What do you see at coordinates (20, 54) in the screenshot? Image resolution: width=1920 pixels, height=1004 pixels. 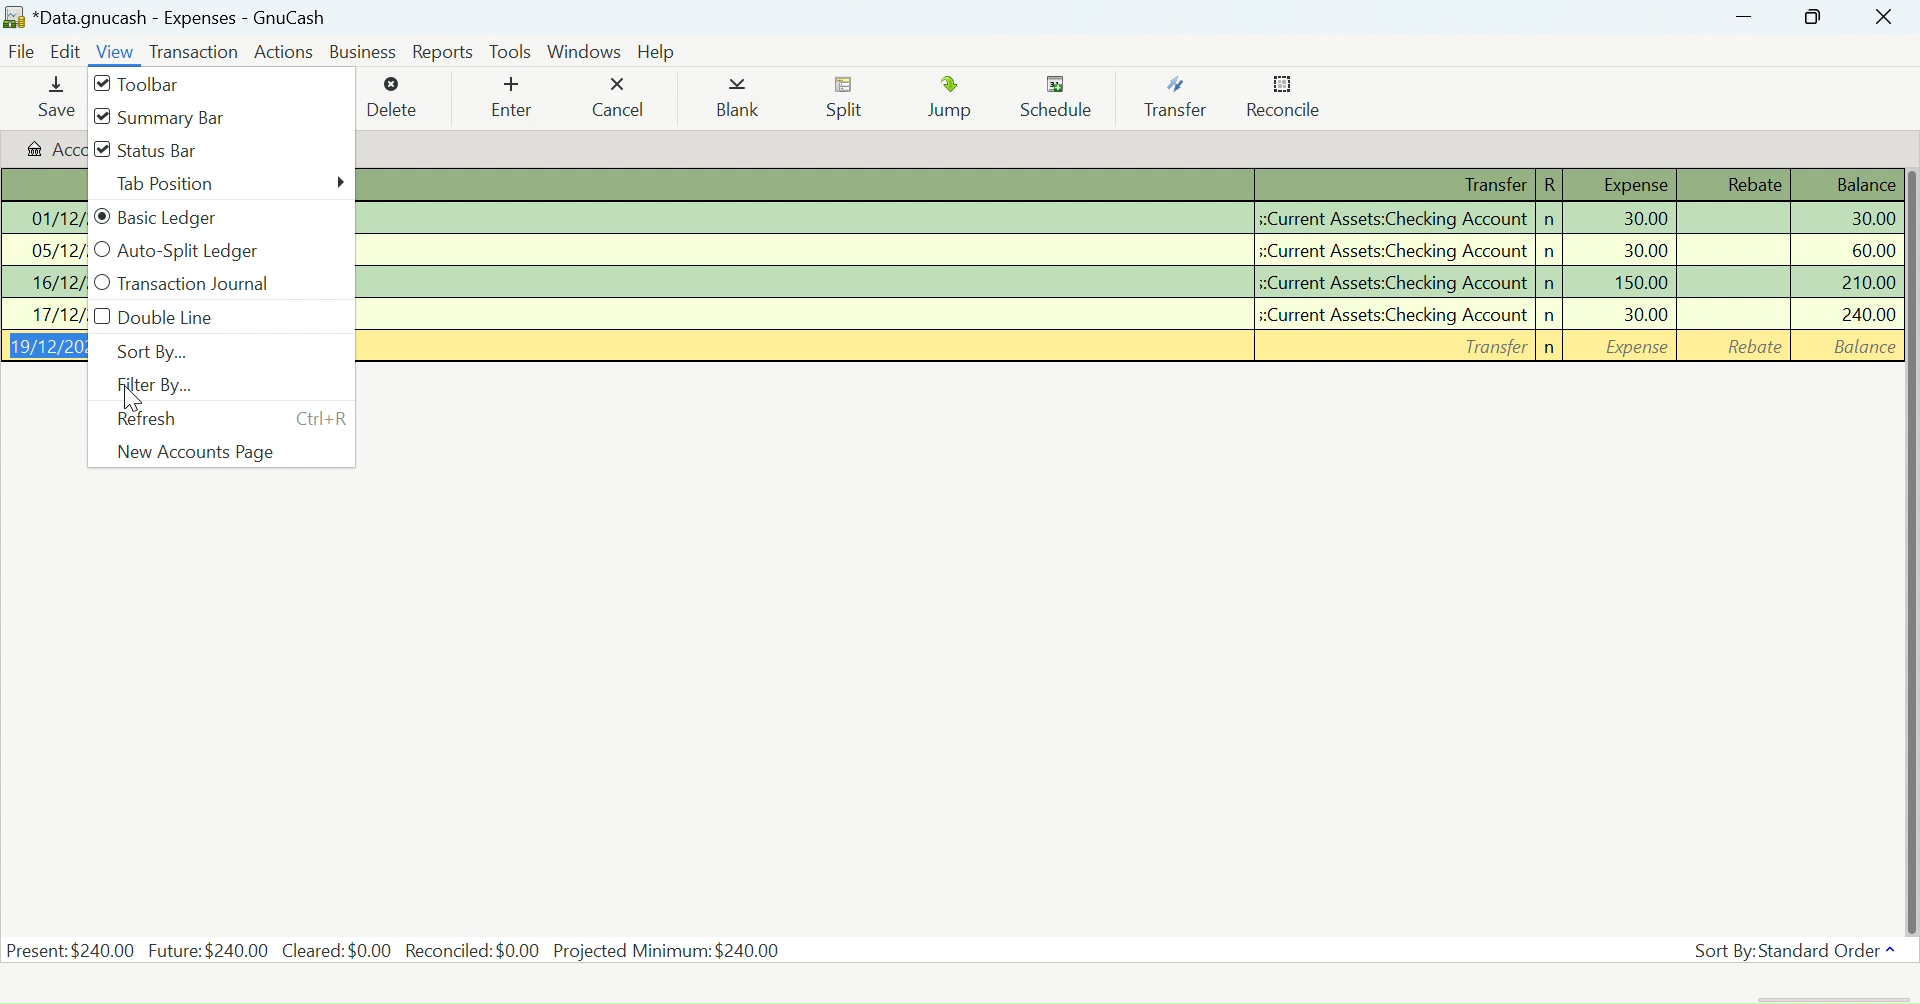 I see `File` at bounding box center [20, 54].